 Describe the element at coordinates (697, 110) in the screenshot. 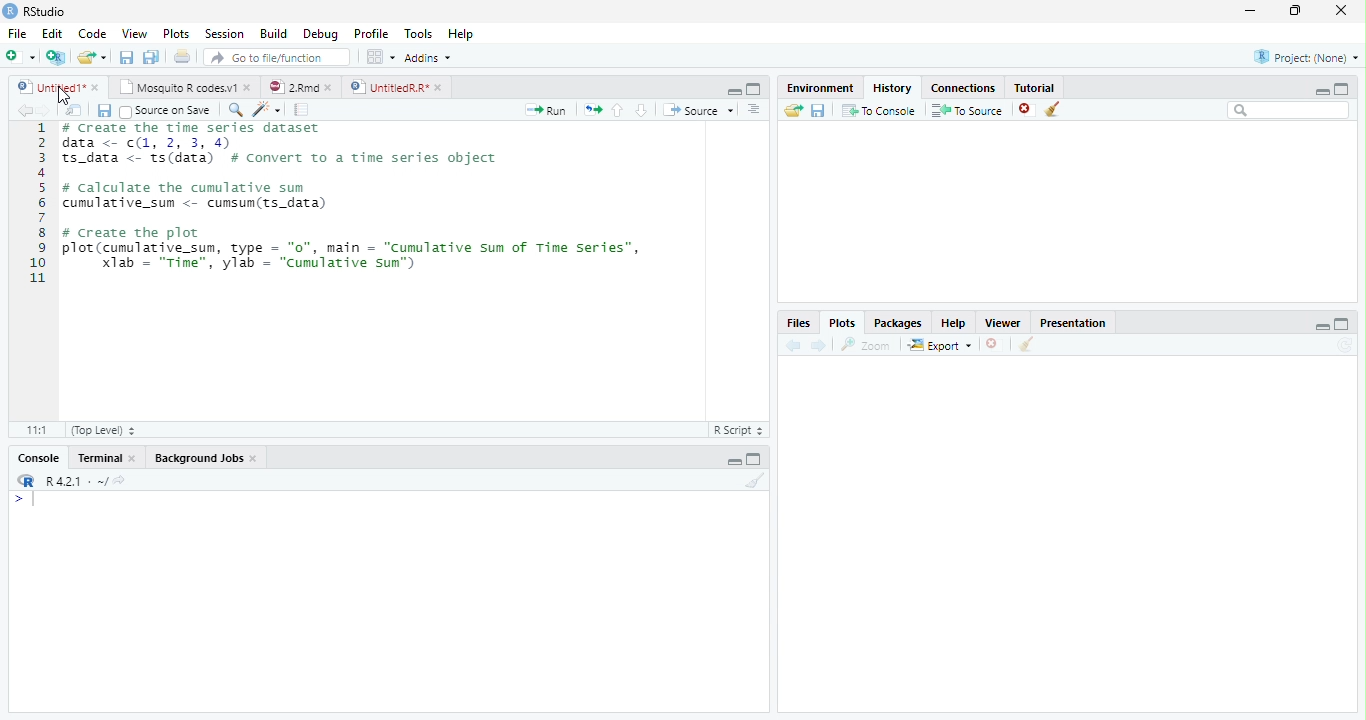

I see `Source` at that location.